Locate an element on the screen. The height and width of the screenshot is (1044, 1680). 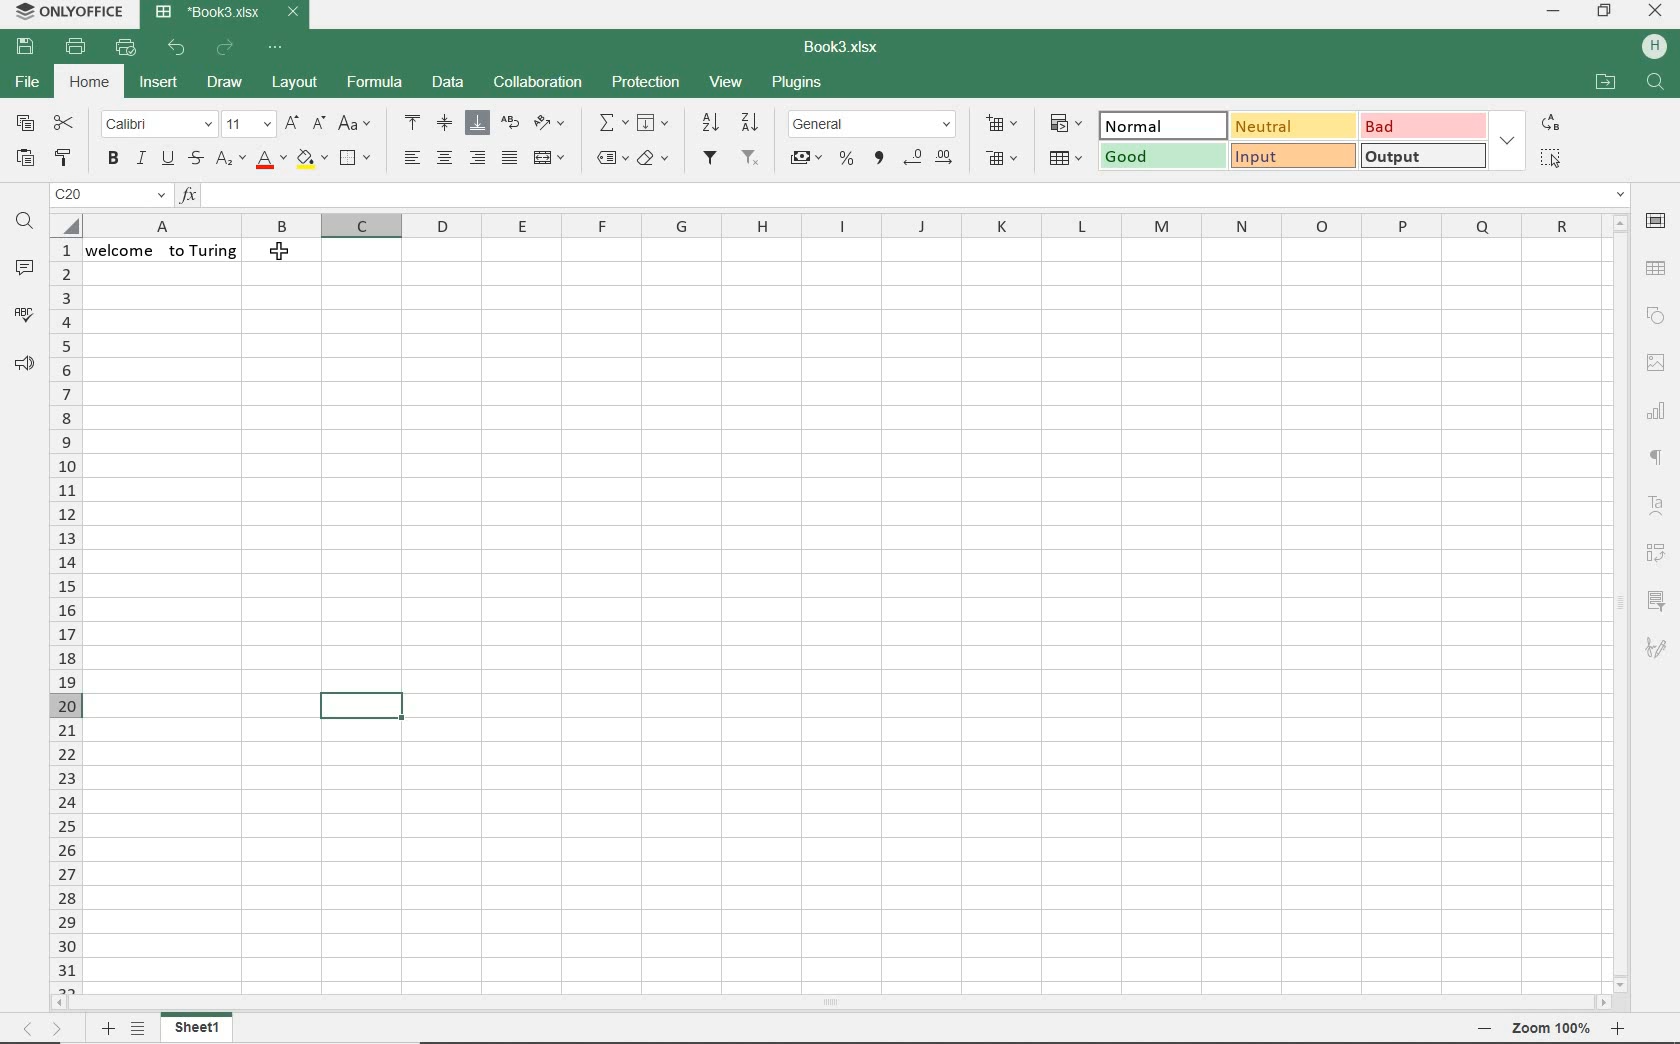
filters is located at coordinates (711, 158).